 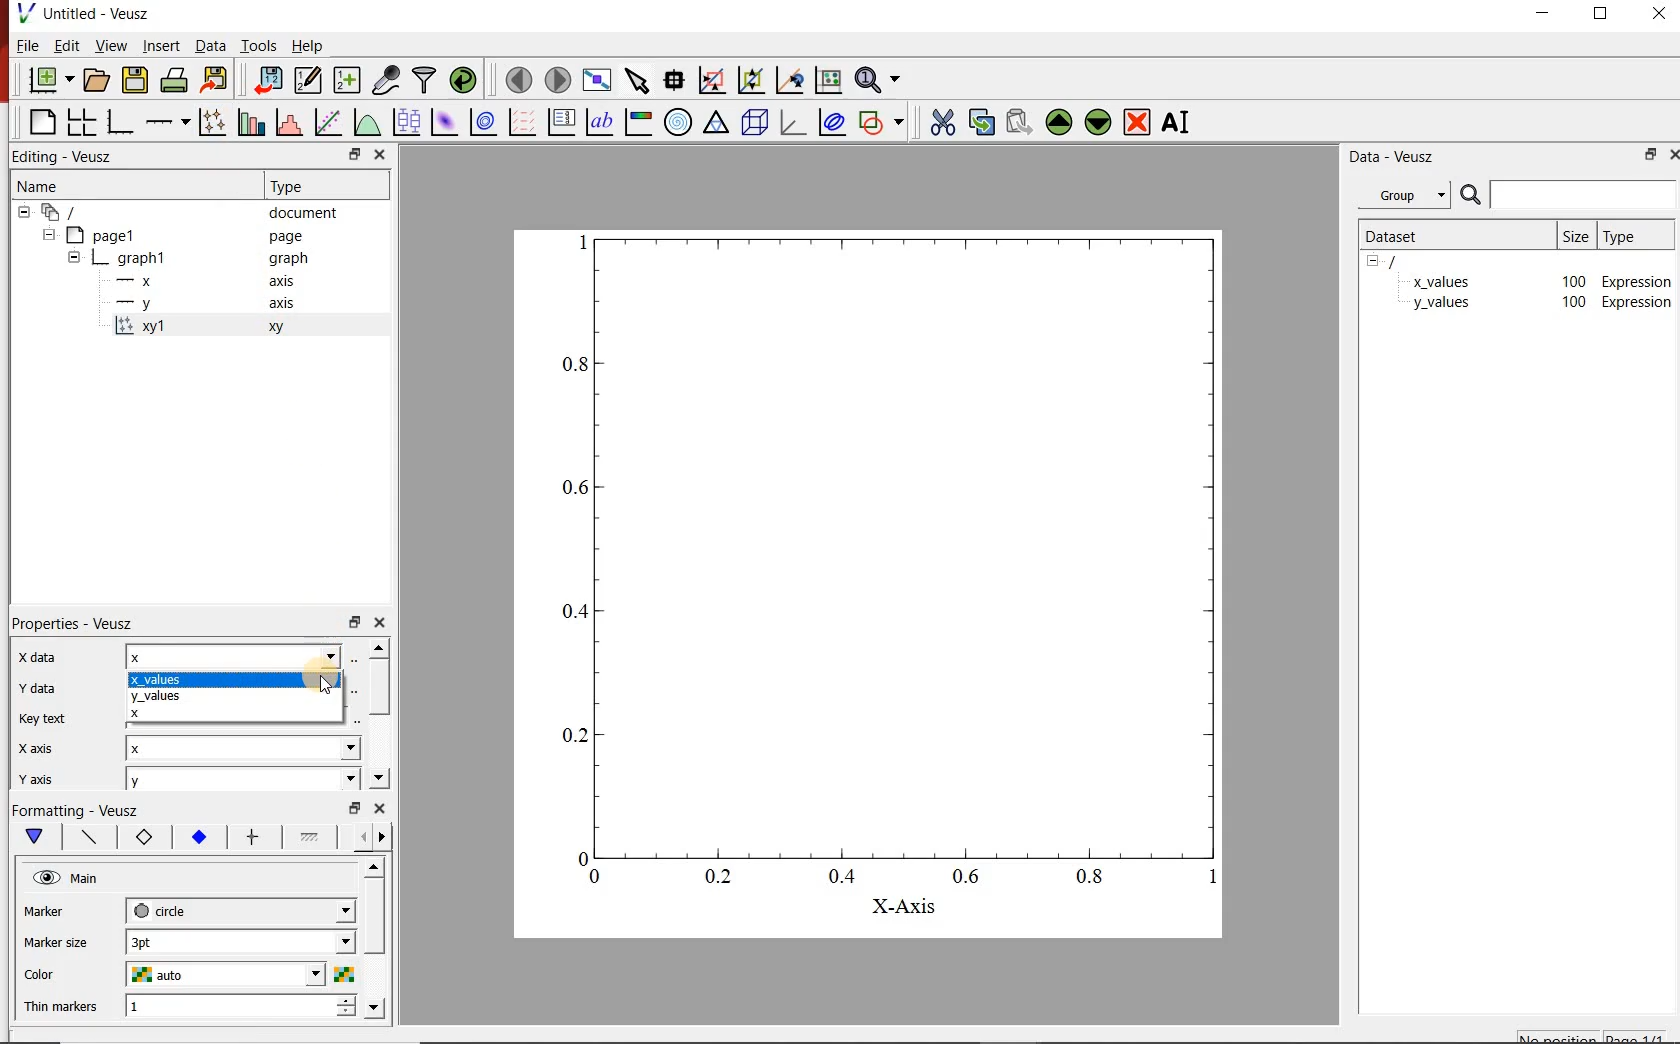 What do you see at coordinates (301, 186) in the screenshot?
I see `Type` at bounding box center [301, 186].